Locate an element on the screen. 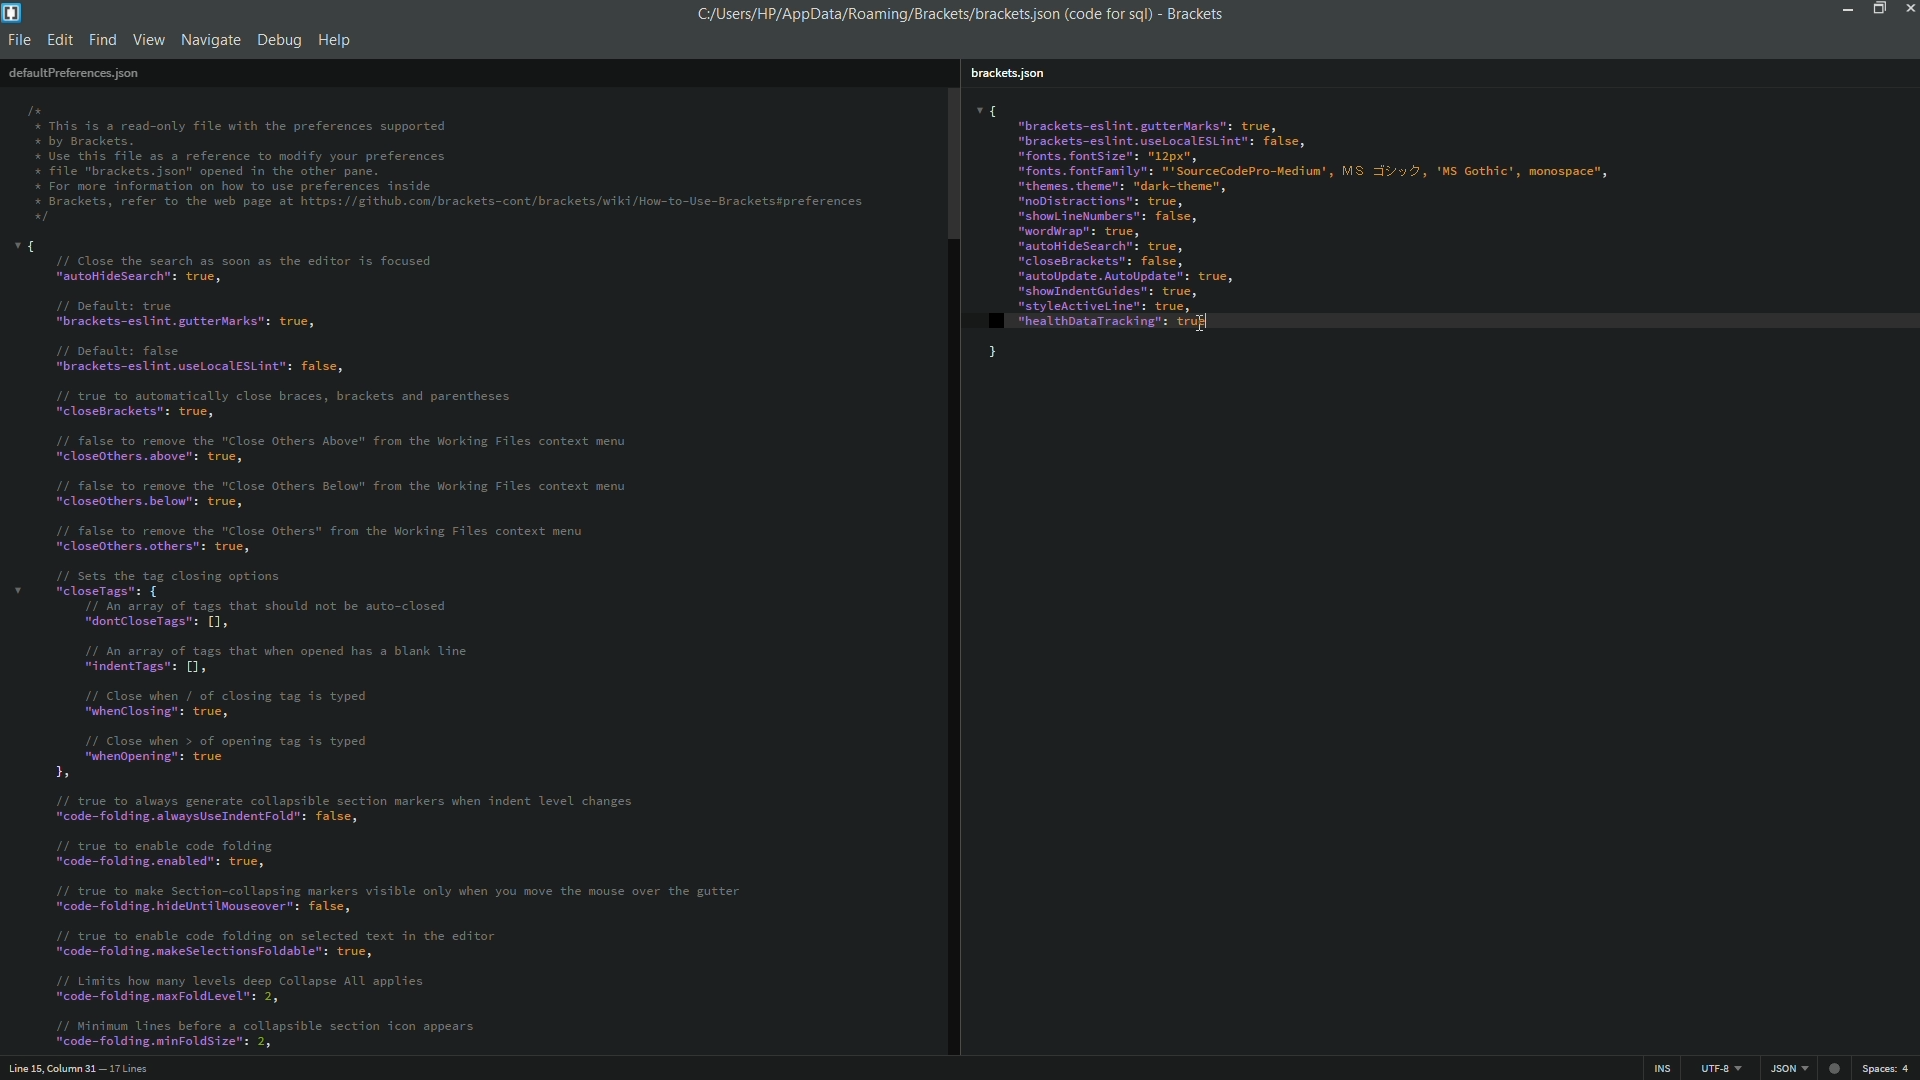 The image size is (1920, 1080). Setting options is located at coordinates (399, 642).